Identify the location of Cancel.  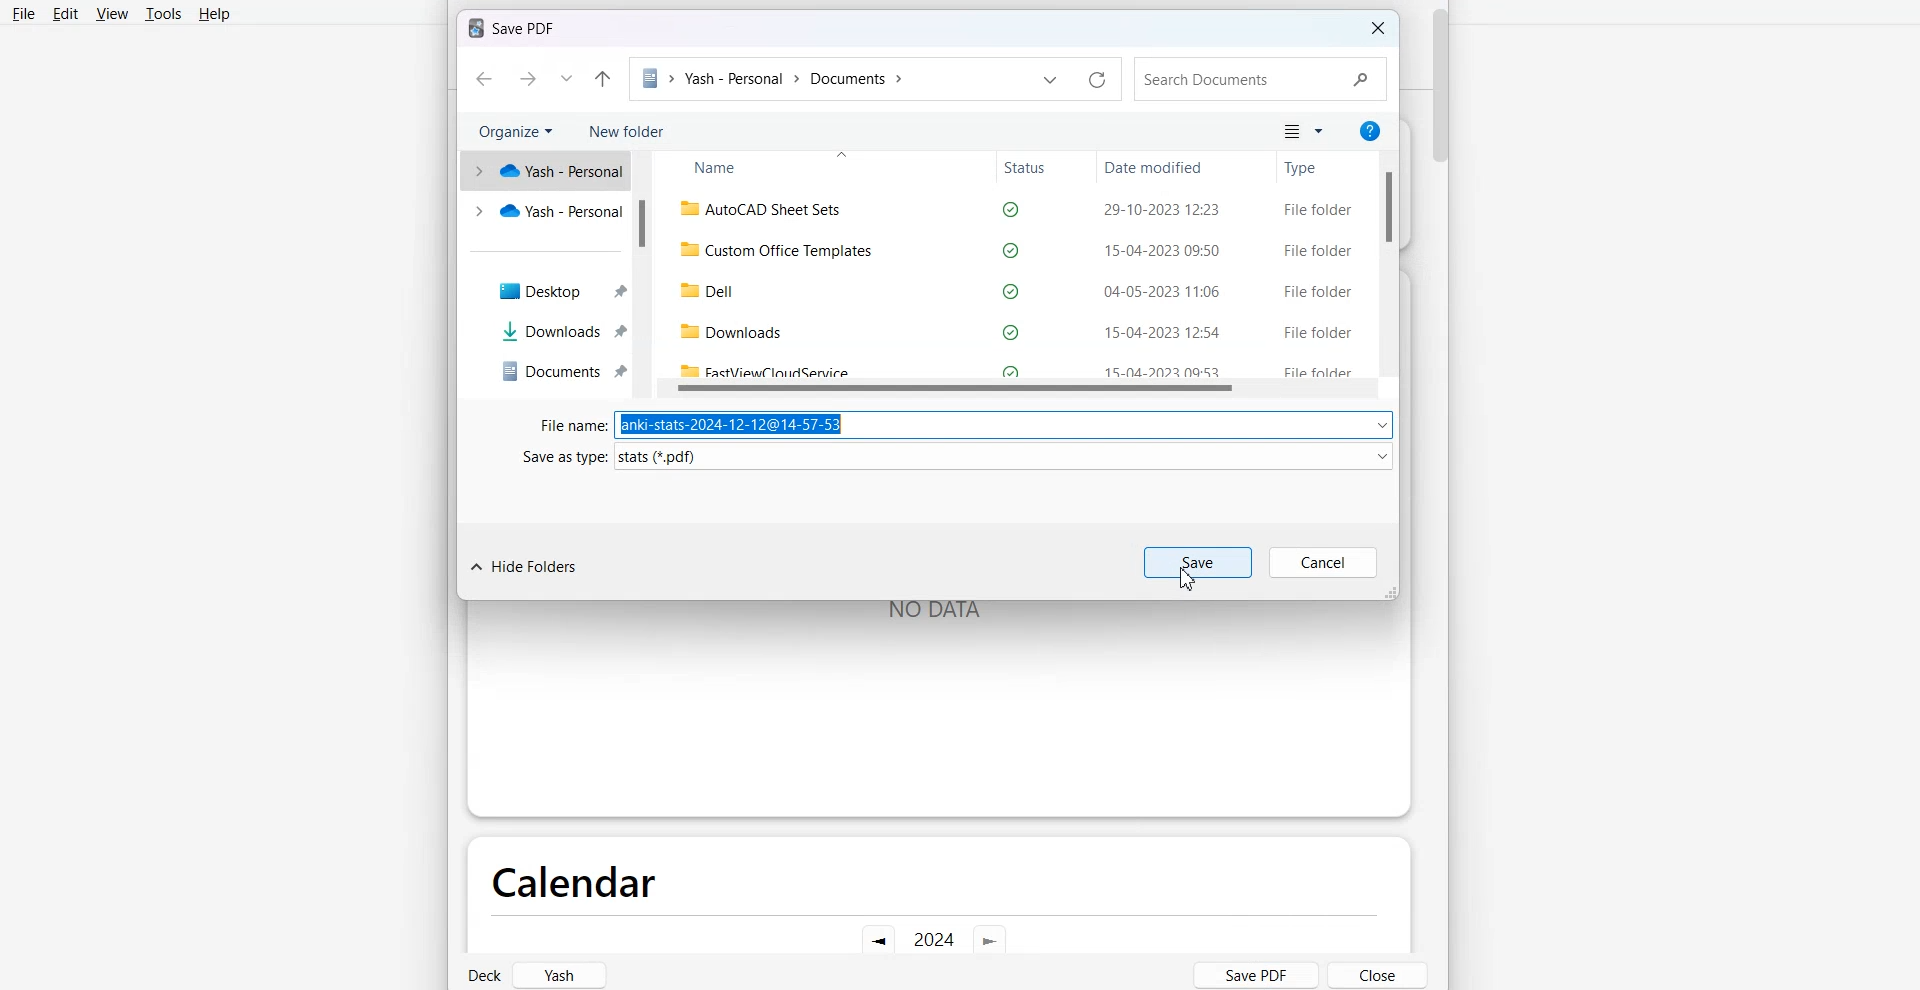
(1324, 562).